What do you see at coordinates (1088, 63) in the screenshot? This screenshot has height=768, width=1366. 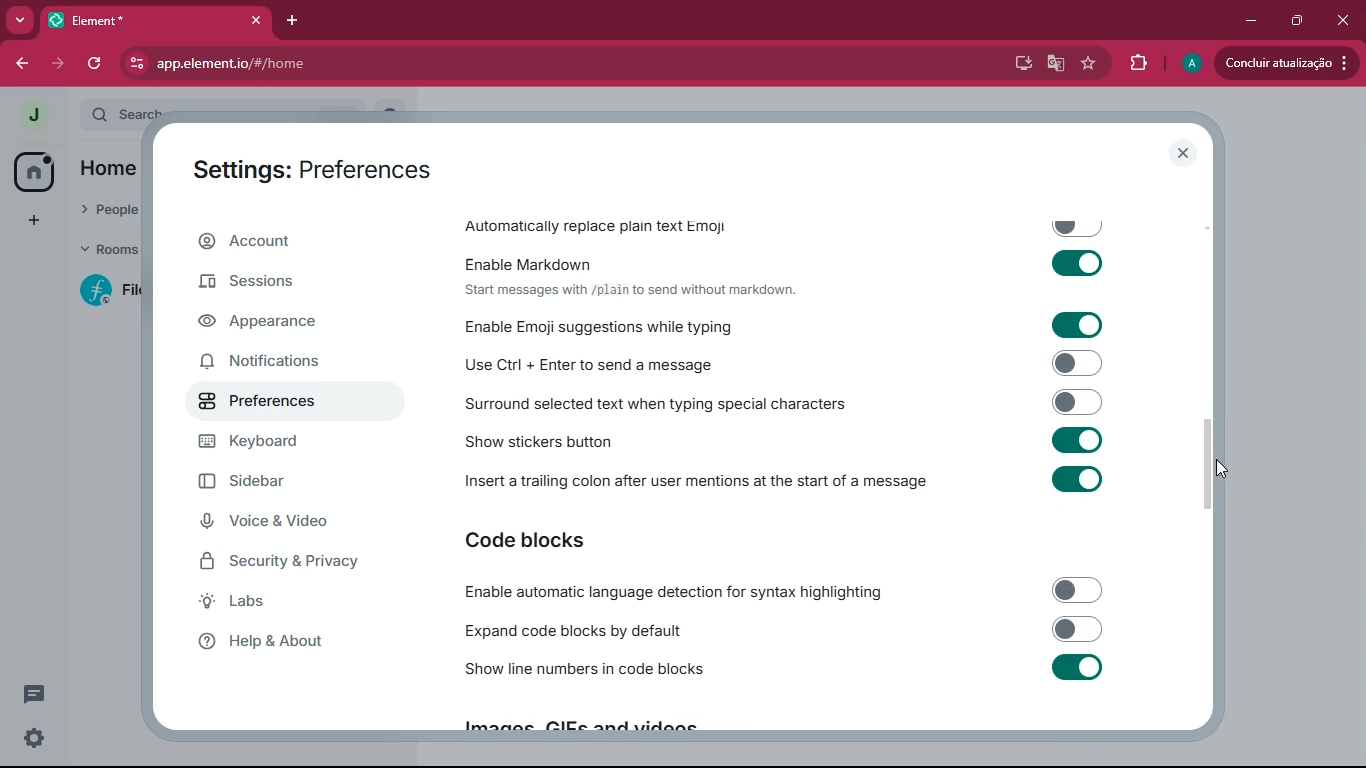 I see `favourite` at bounding box center [1088, 63].